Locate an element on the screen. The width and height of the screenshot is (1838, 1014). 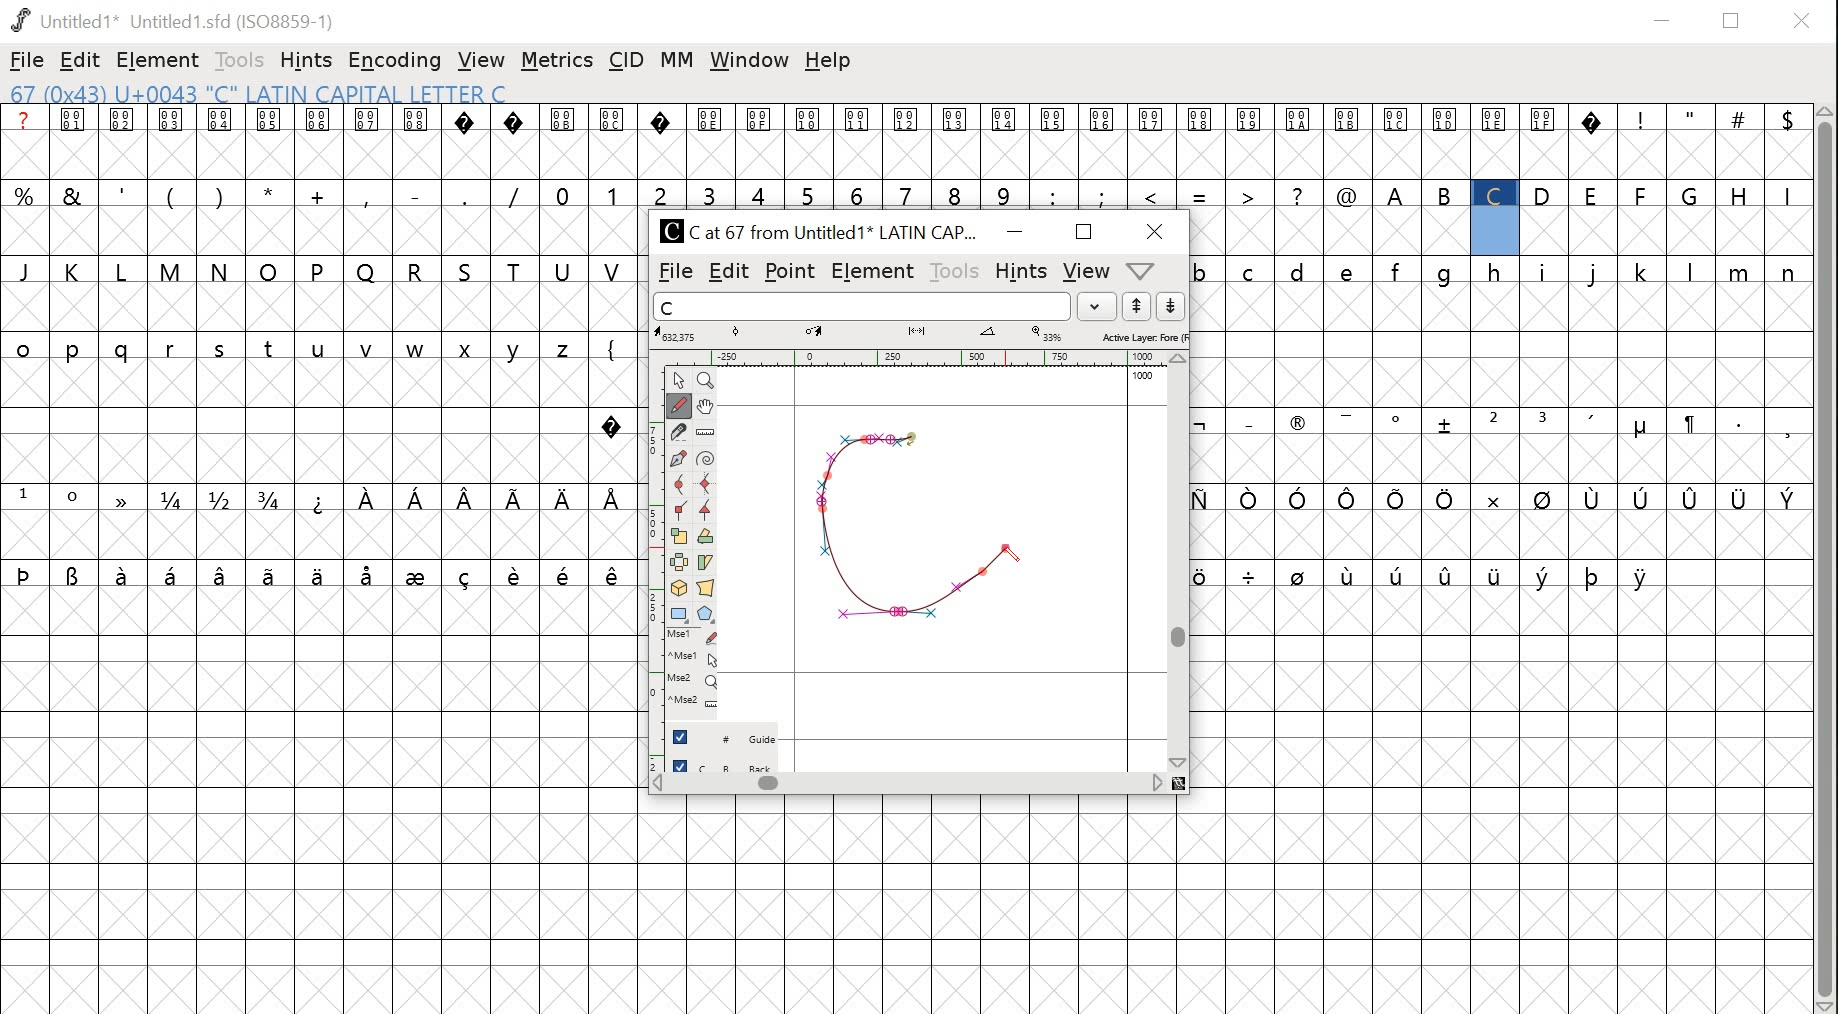
back layer is located at coordinates (726, 763).